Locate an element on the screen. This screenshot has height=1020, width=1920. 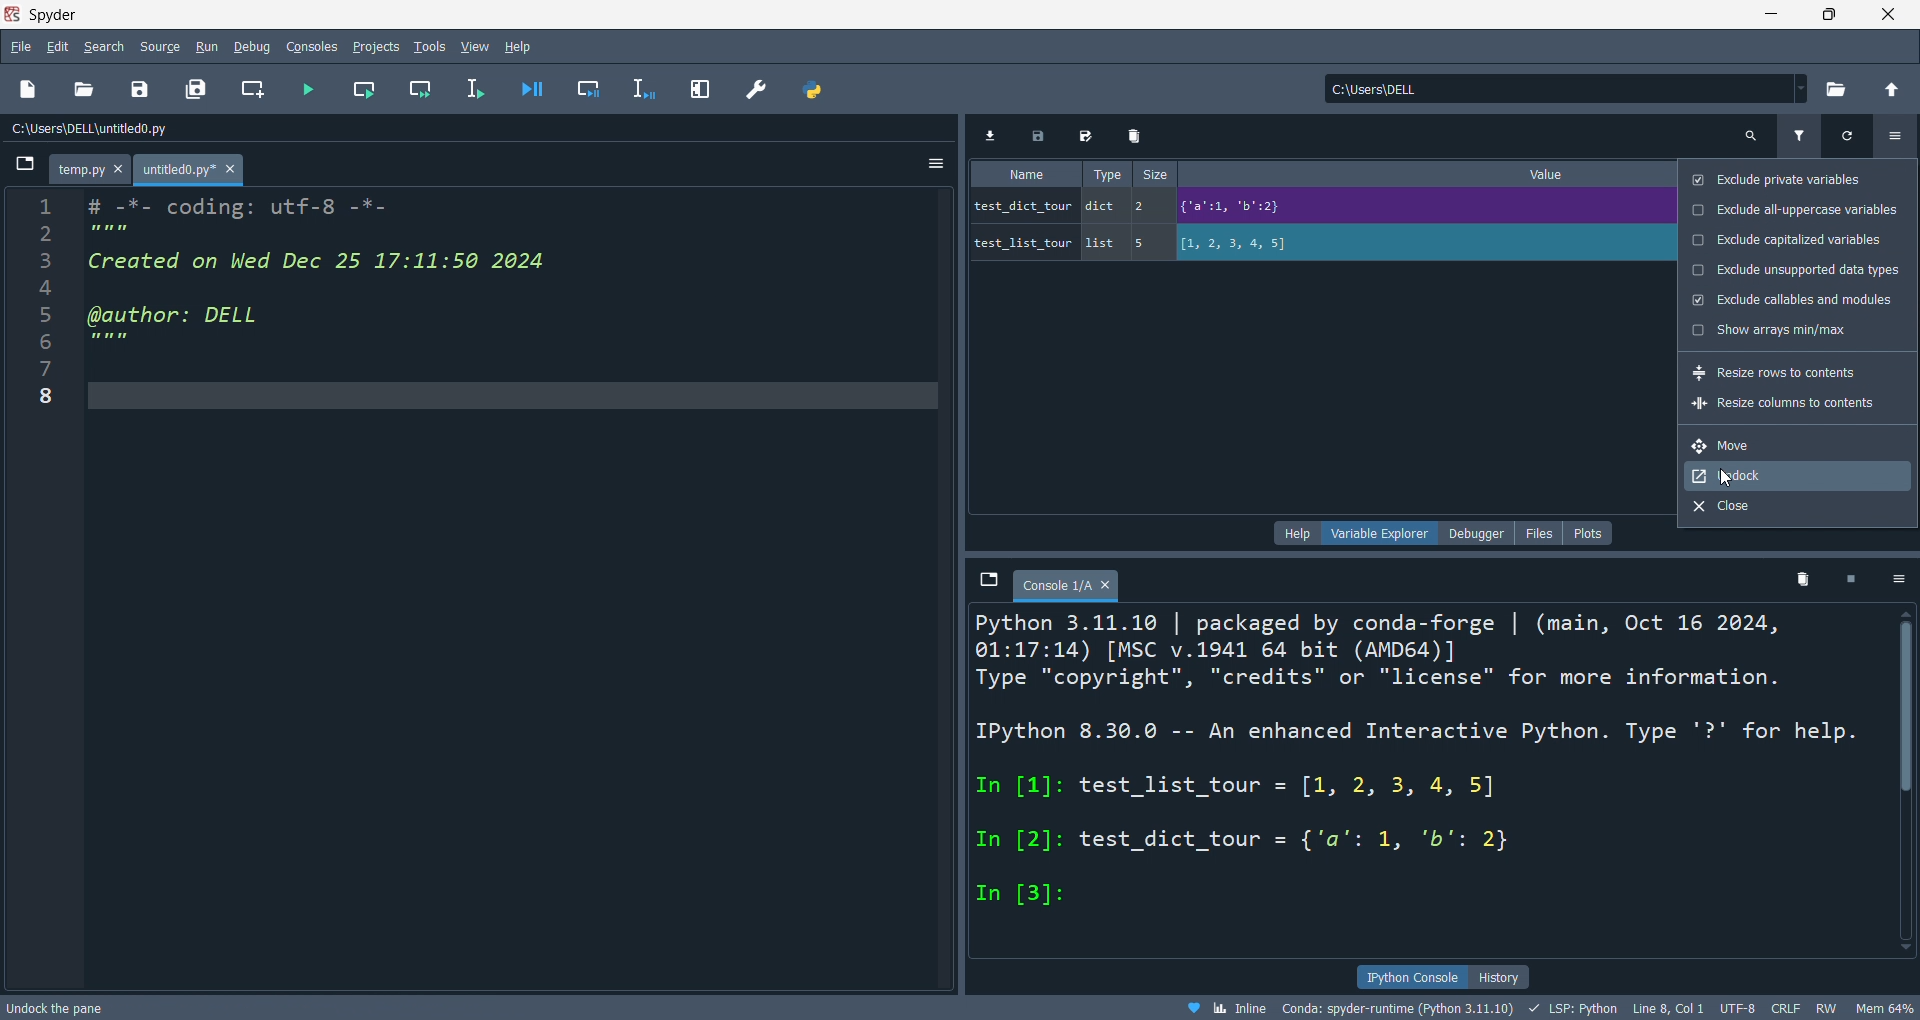
cursor is located at coordinates (1726, 480).